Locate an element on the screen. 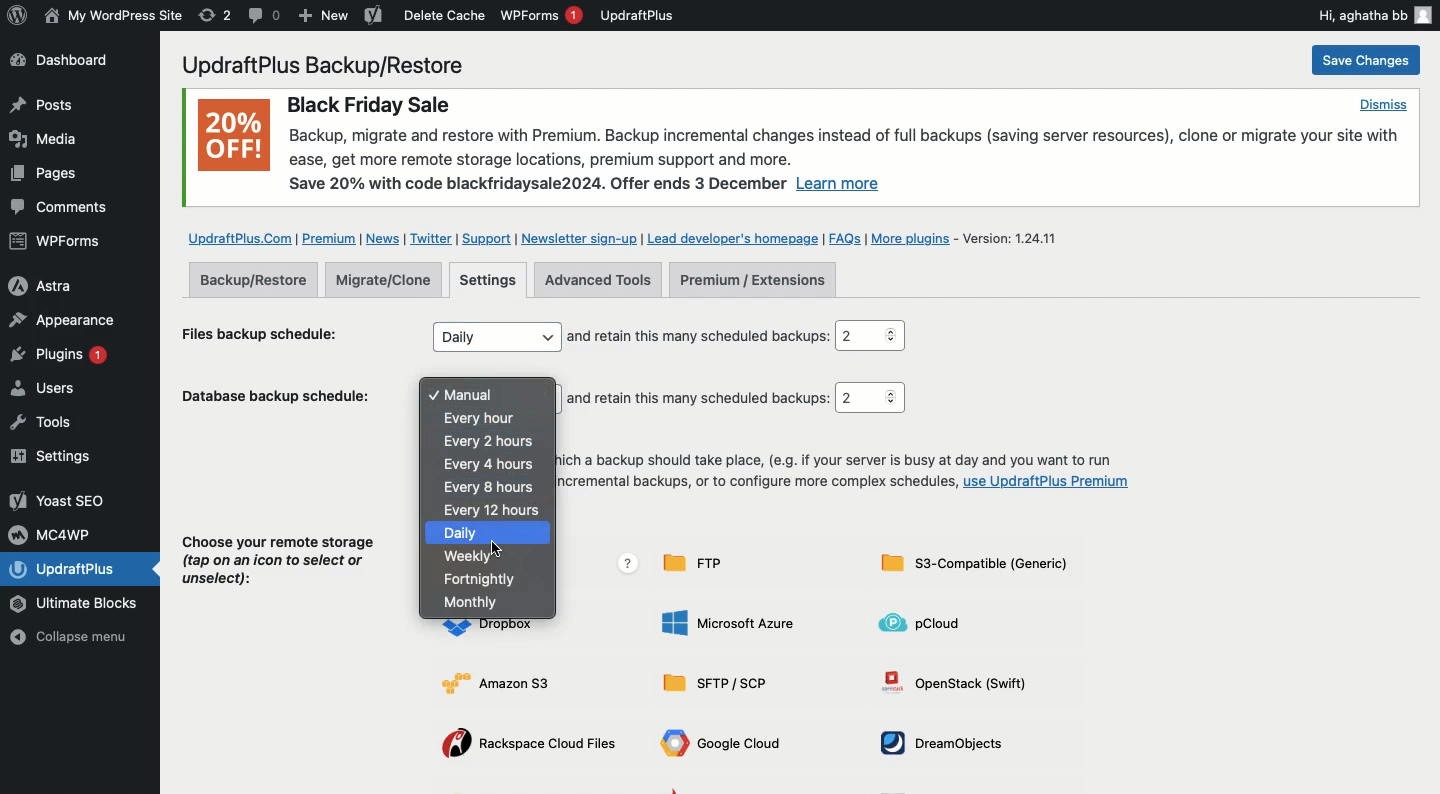 The image size is (1440, 794). Lead developer's homepage is located at coordinates (733, 237).